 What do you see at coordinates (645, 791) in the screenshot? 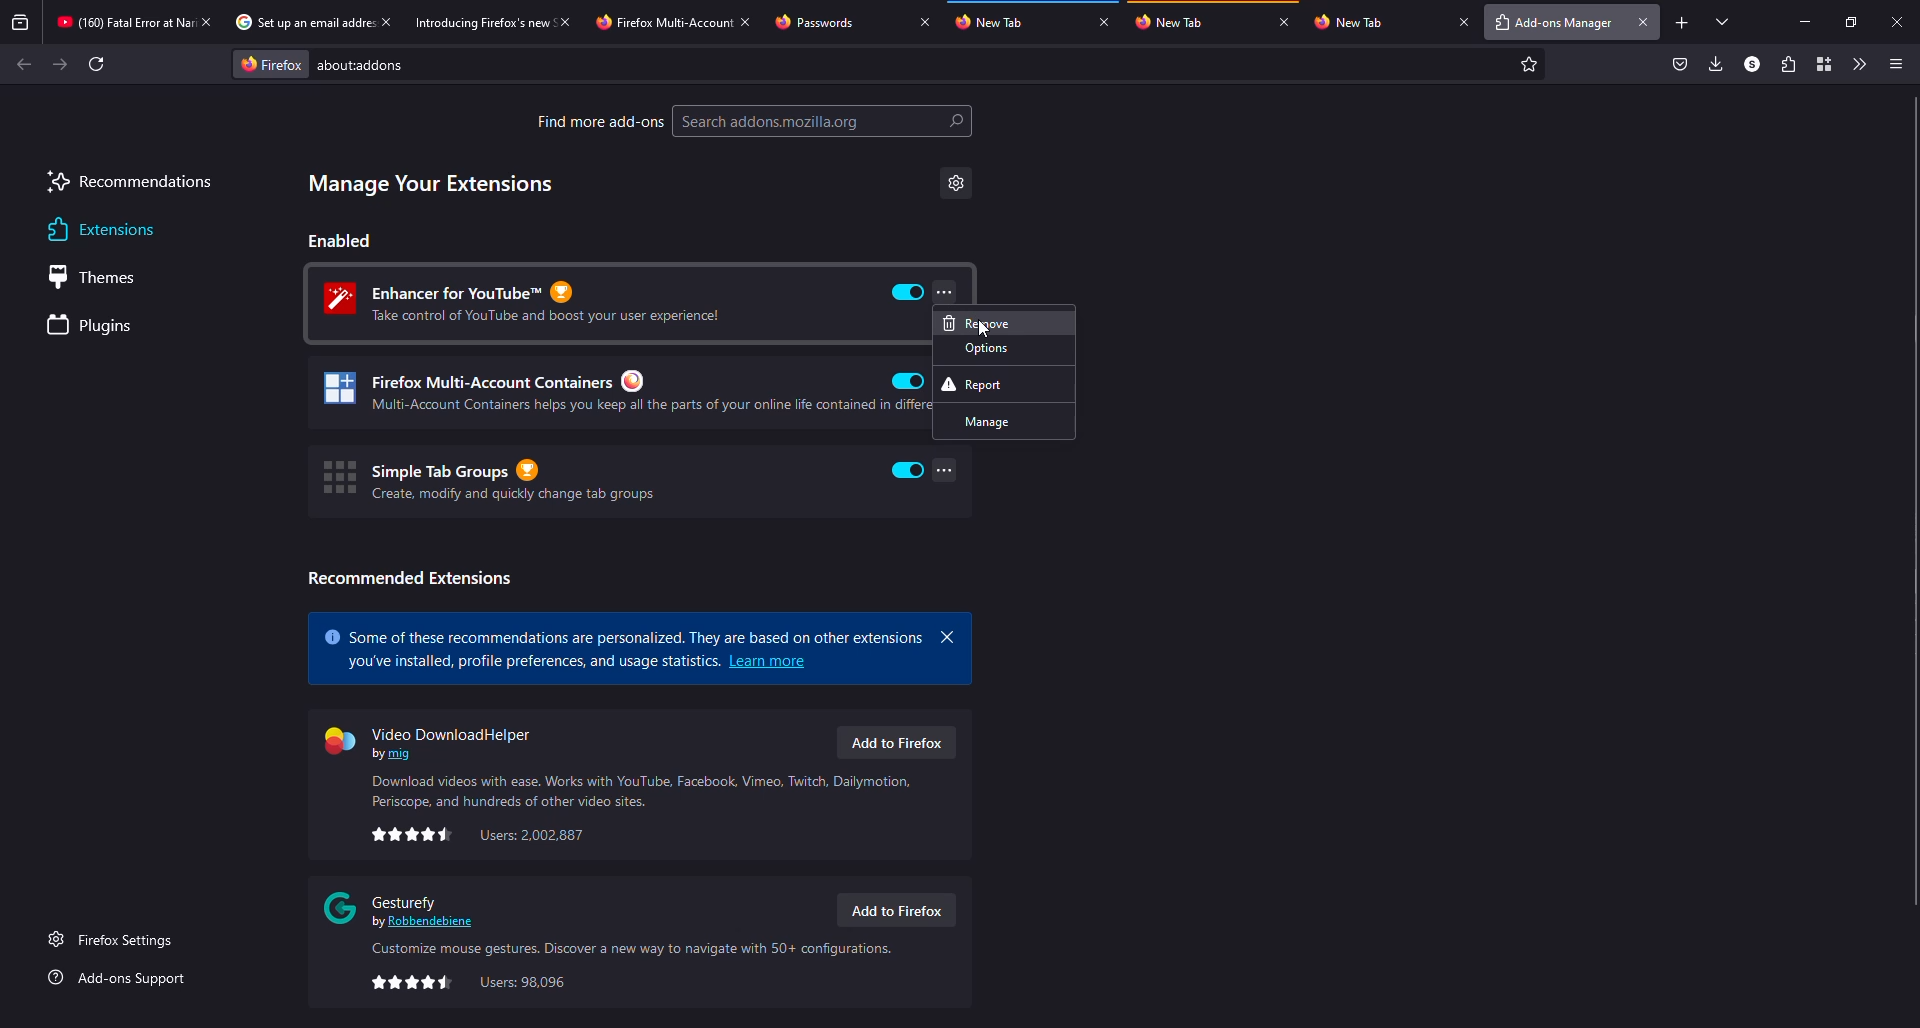
I see `info` at bounding box center [645, 791].